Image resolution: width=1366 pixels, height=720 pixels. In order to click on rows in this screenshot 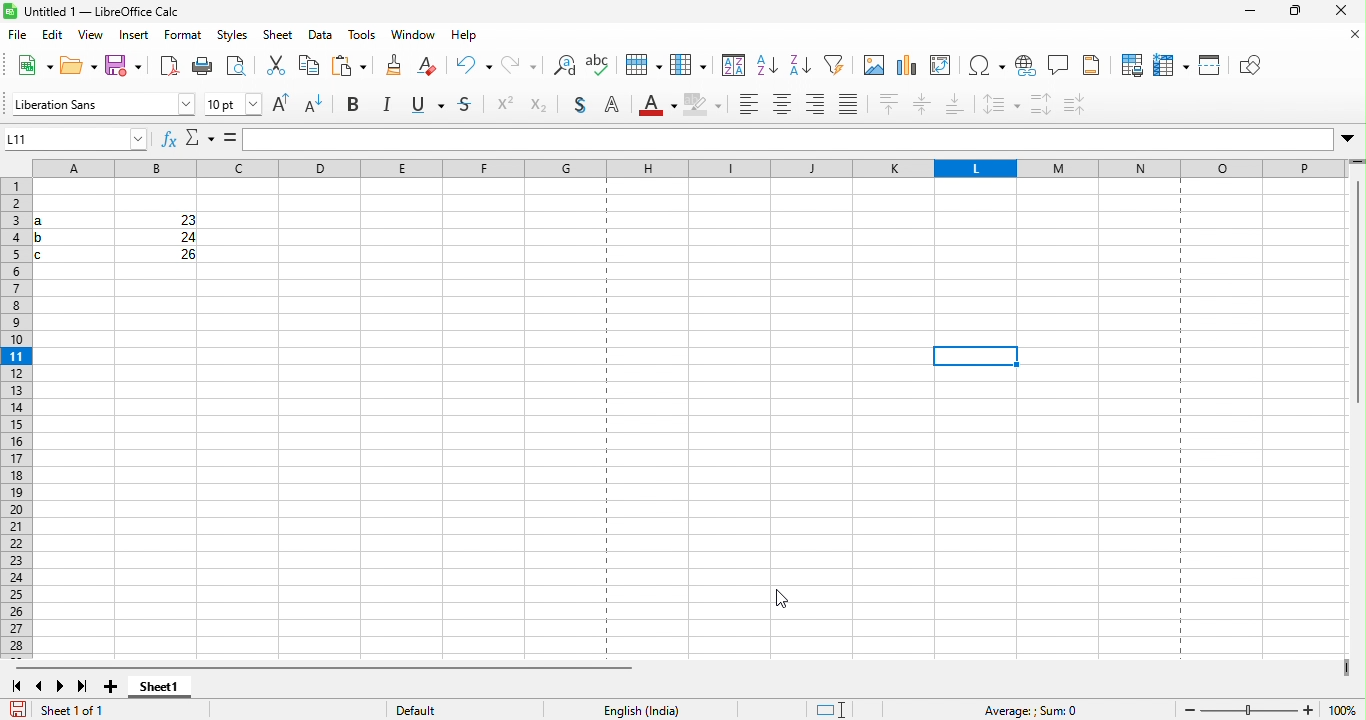, I will do `click(15, 419)`.